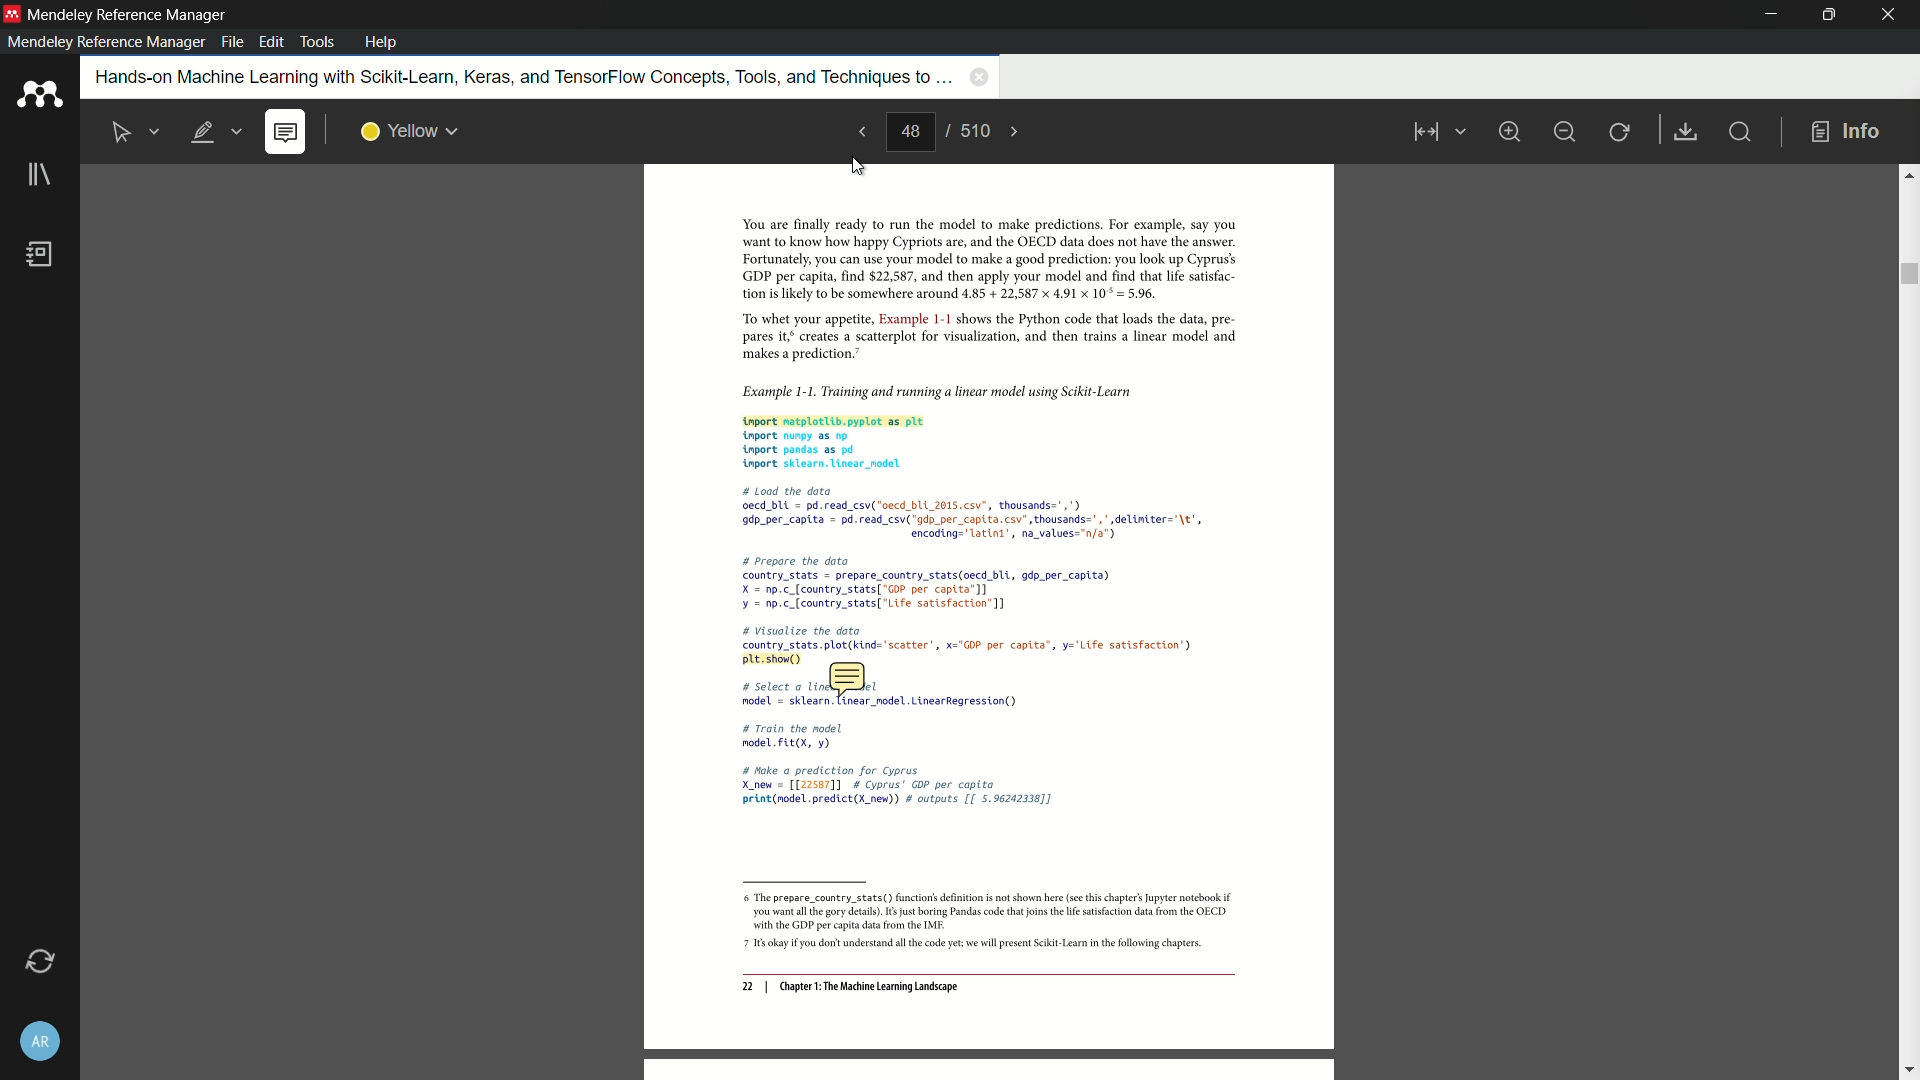 The height and width of the screenshot is (1080, 1920). What do you see at coordinates (1564, 132) in the screenshot?
I see `minimize` at bounding box center [1564, 132].